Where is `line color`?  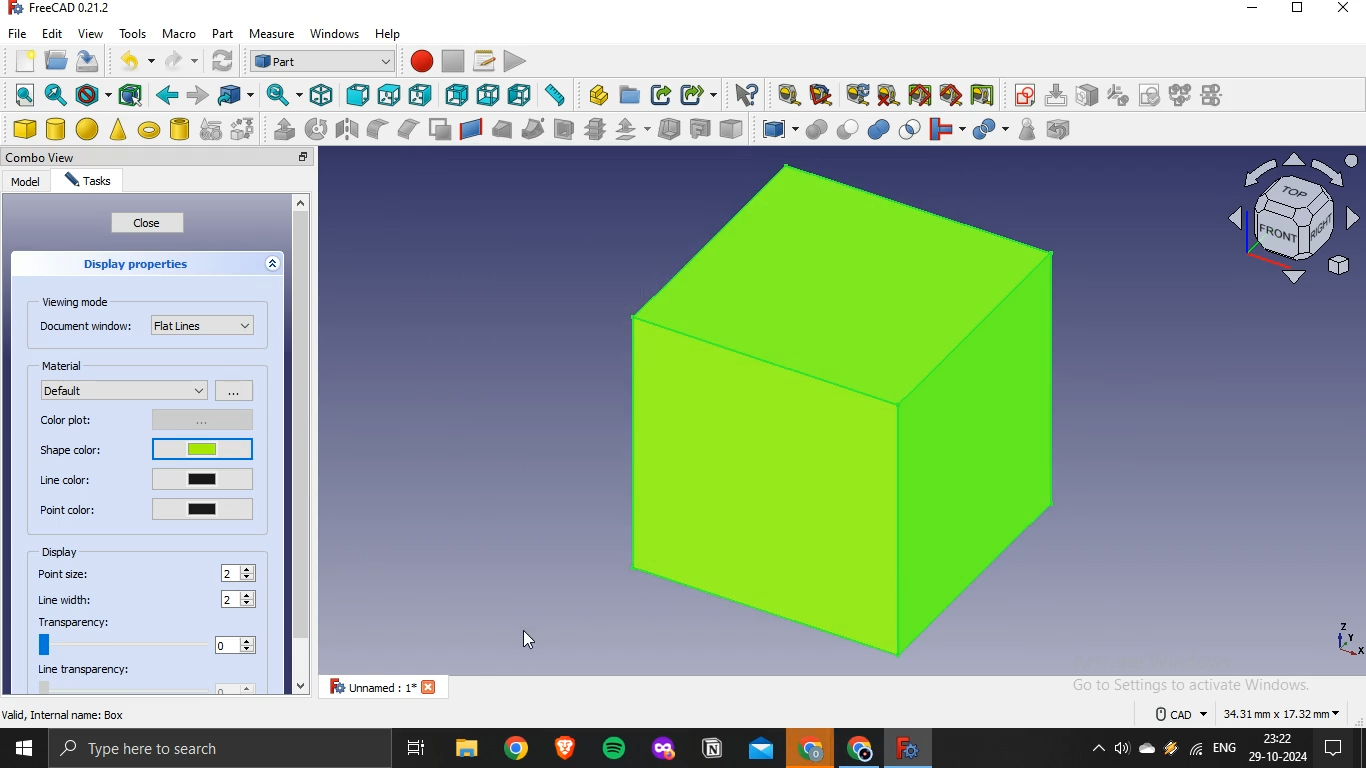 line color is located at coordinates (147, 479).